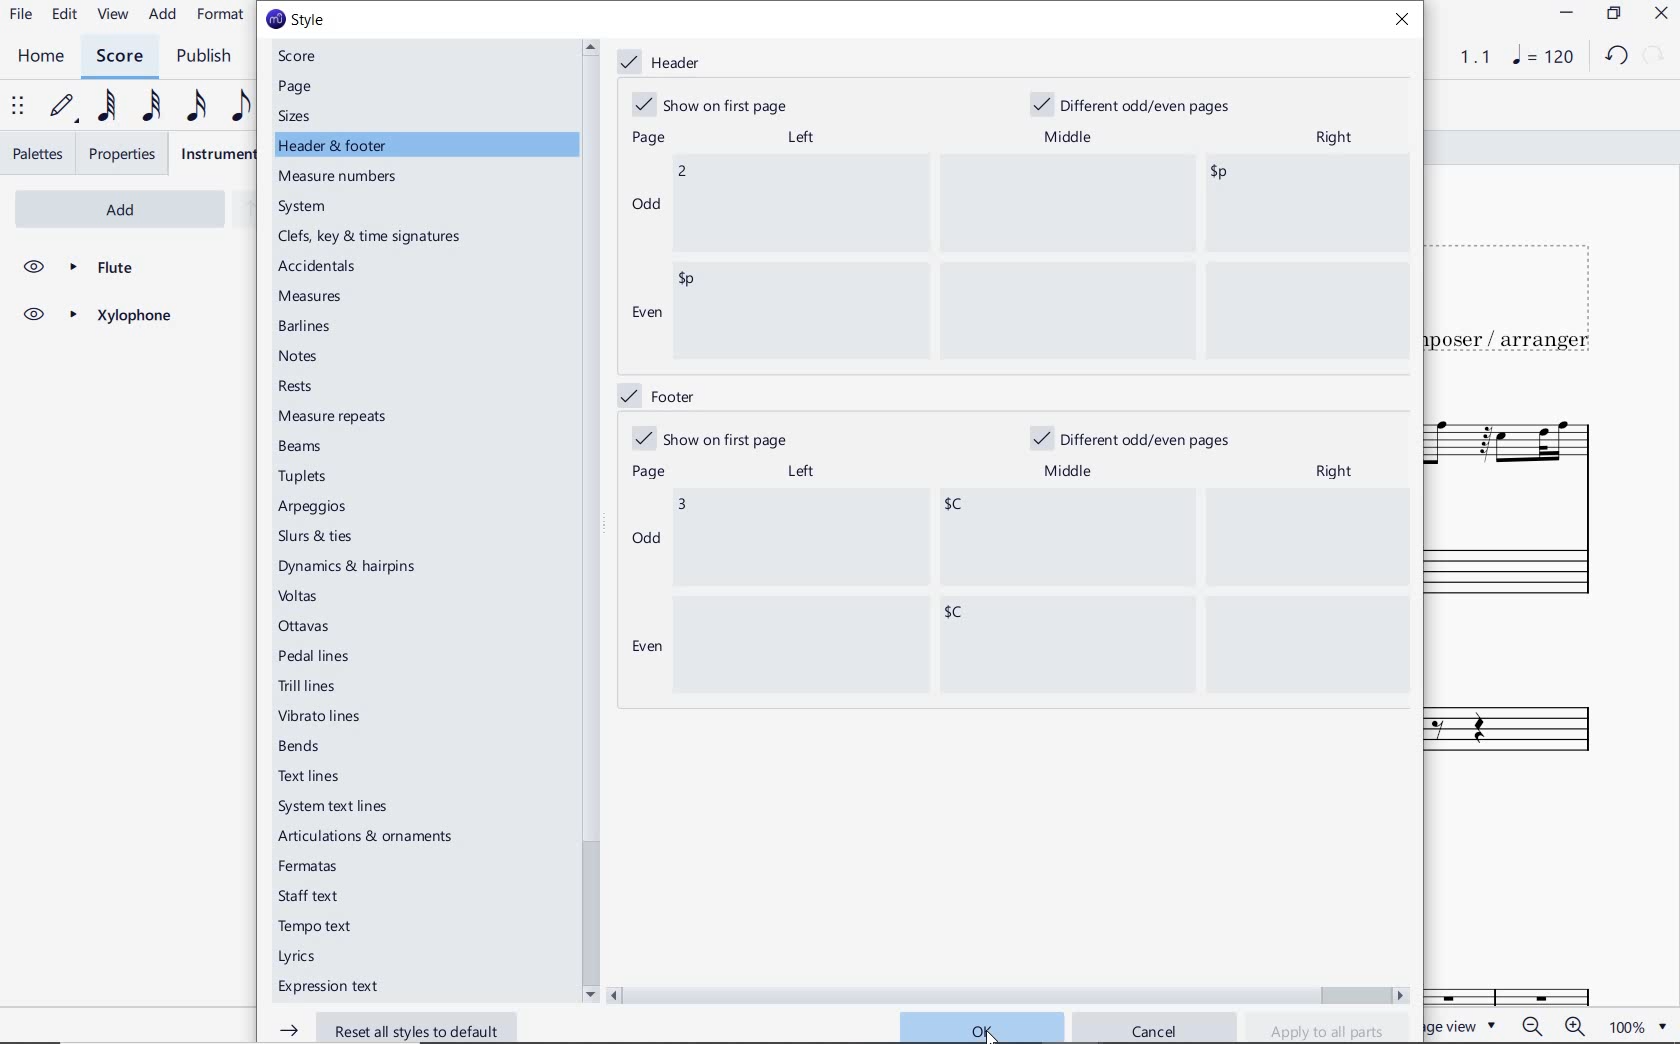 The height and width of the screenshot is (1044, 1680). I want to click on show on first page, so click(716, 103).